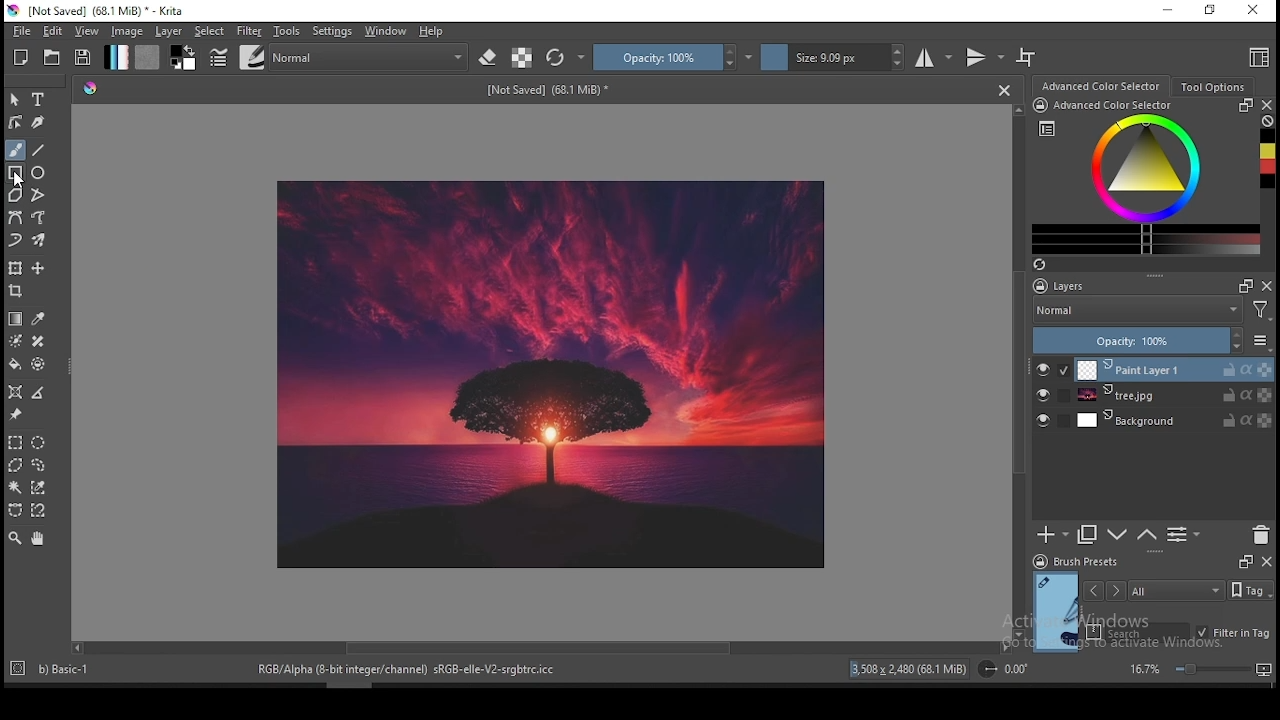 This screenshot has width=1280, height=720. Describe the element at coordinates (1110, 285) in the screenshot. I see `layers` at that location.